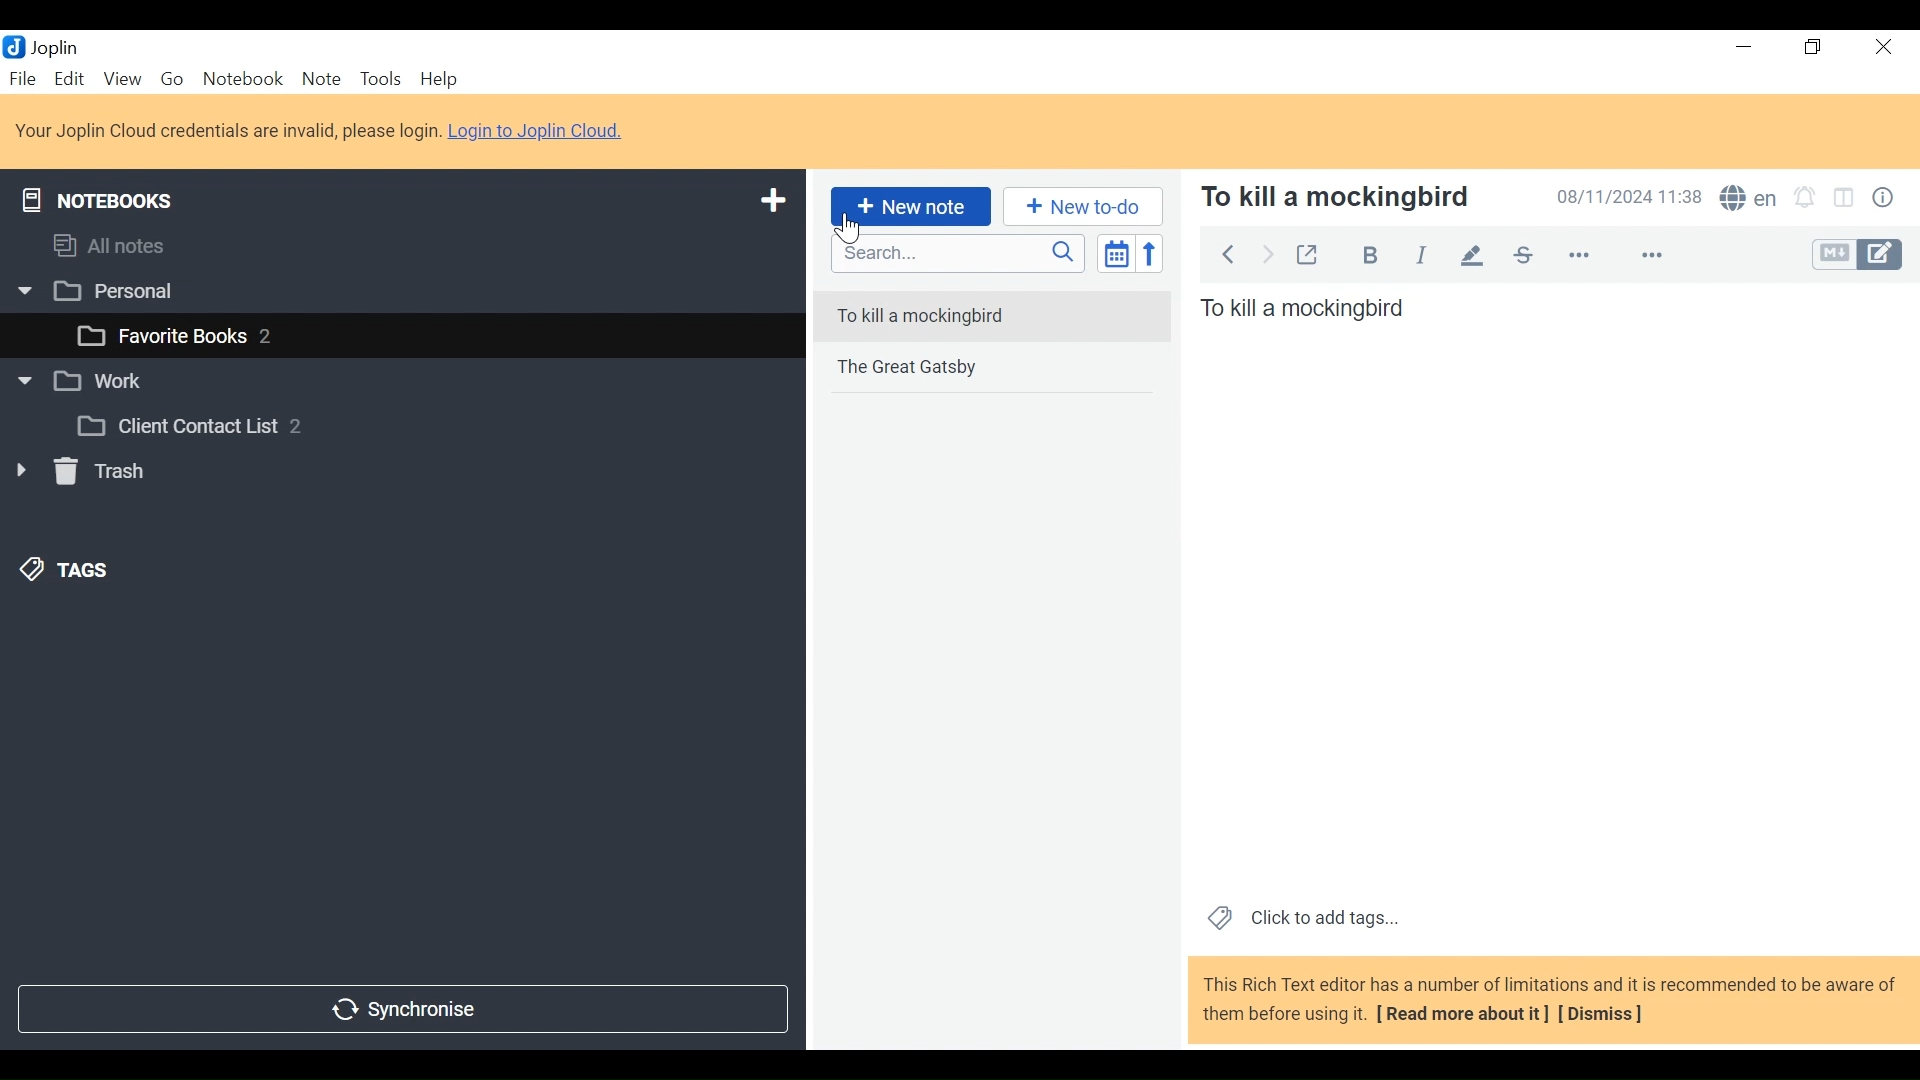 The image size is (1920, 1080). I want to click on Your Joplin Cloud credentials are invalid, please login. Login to Joplin Cloud., so click(325, 130).